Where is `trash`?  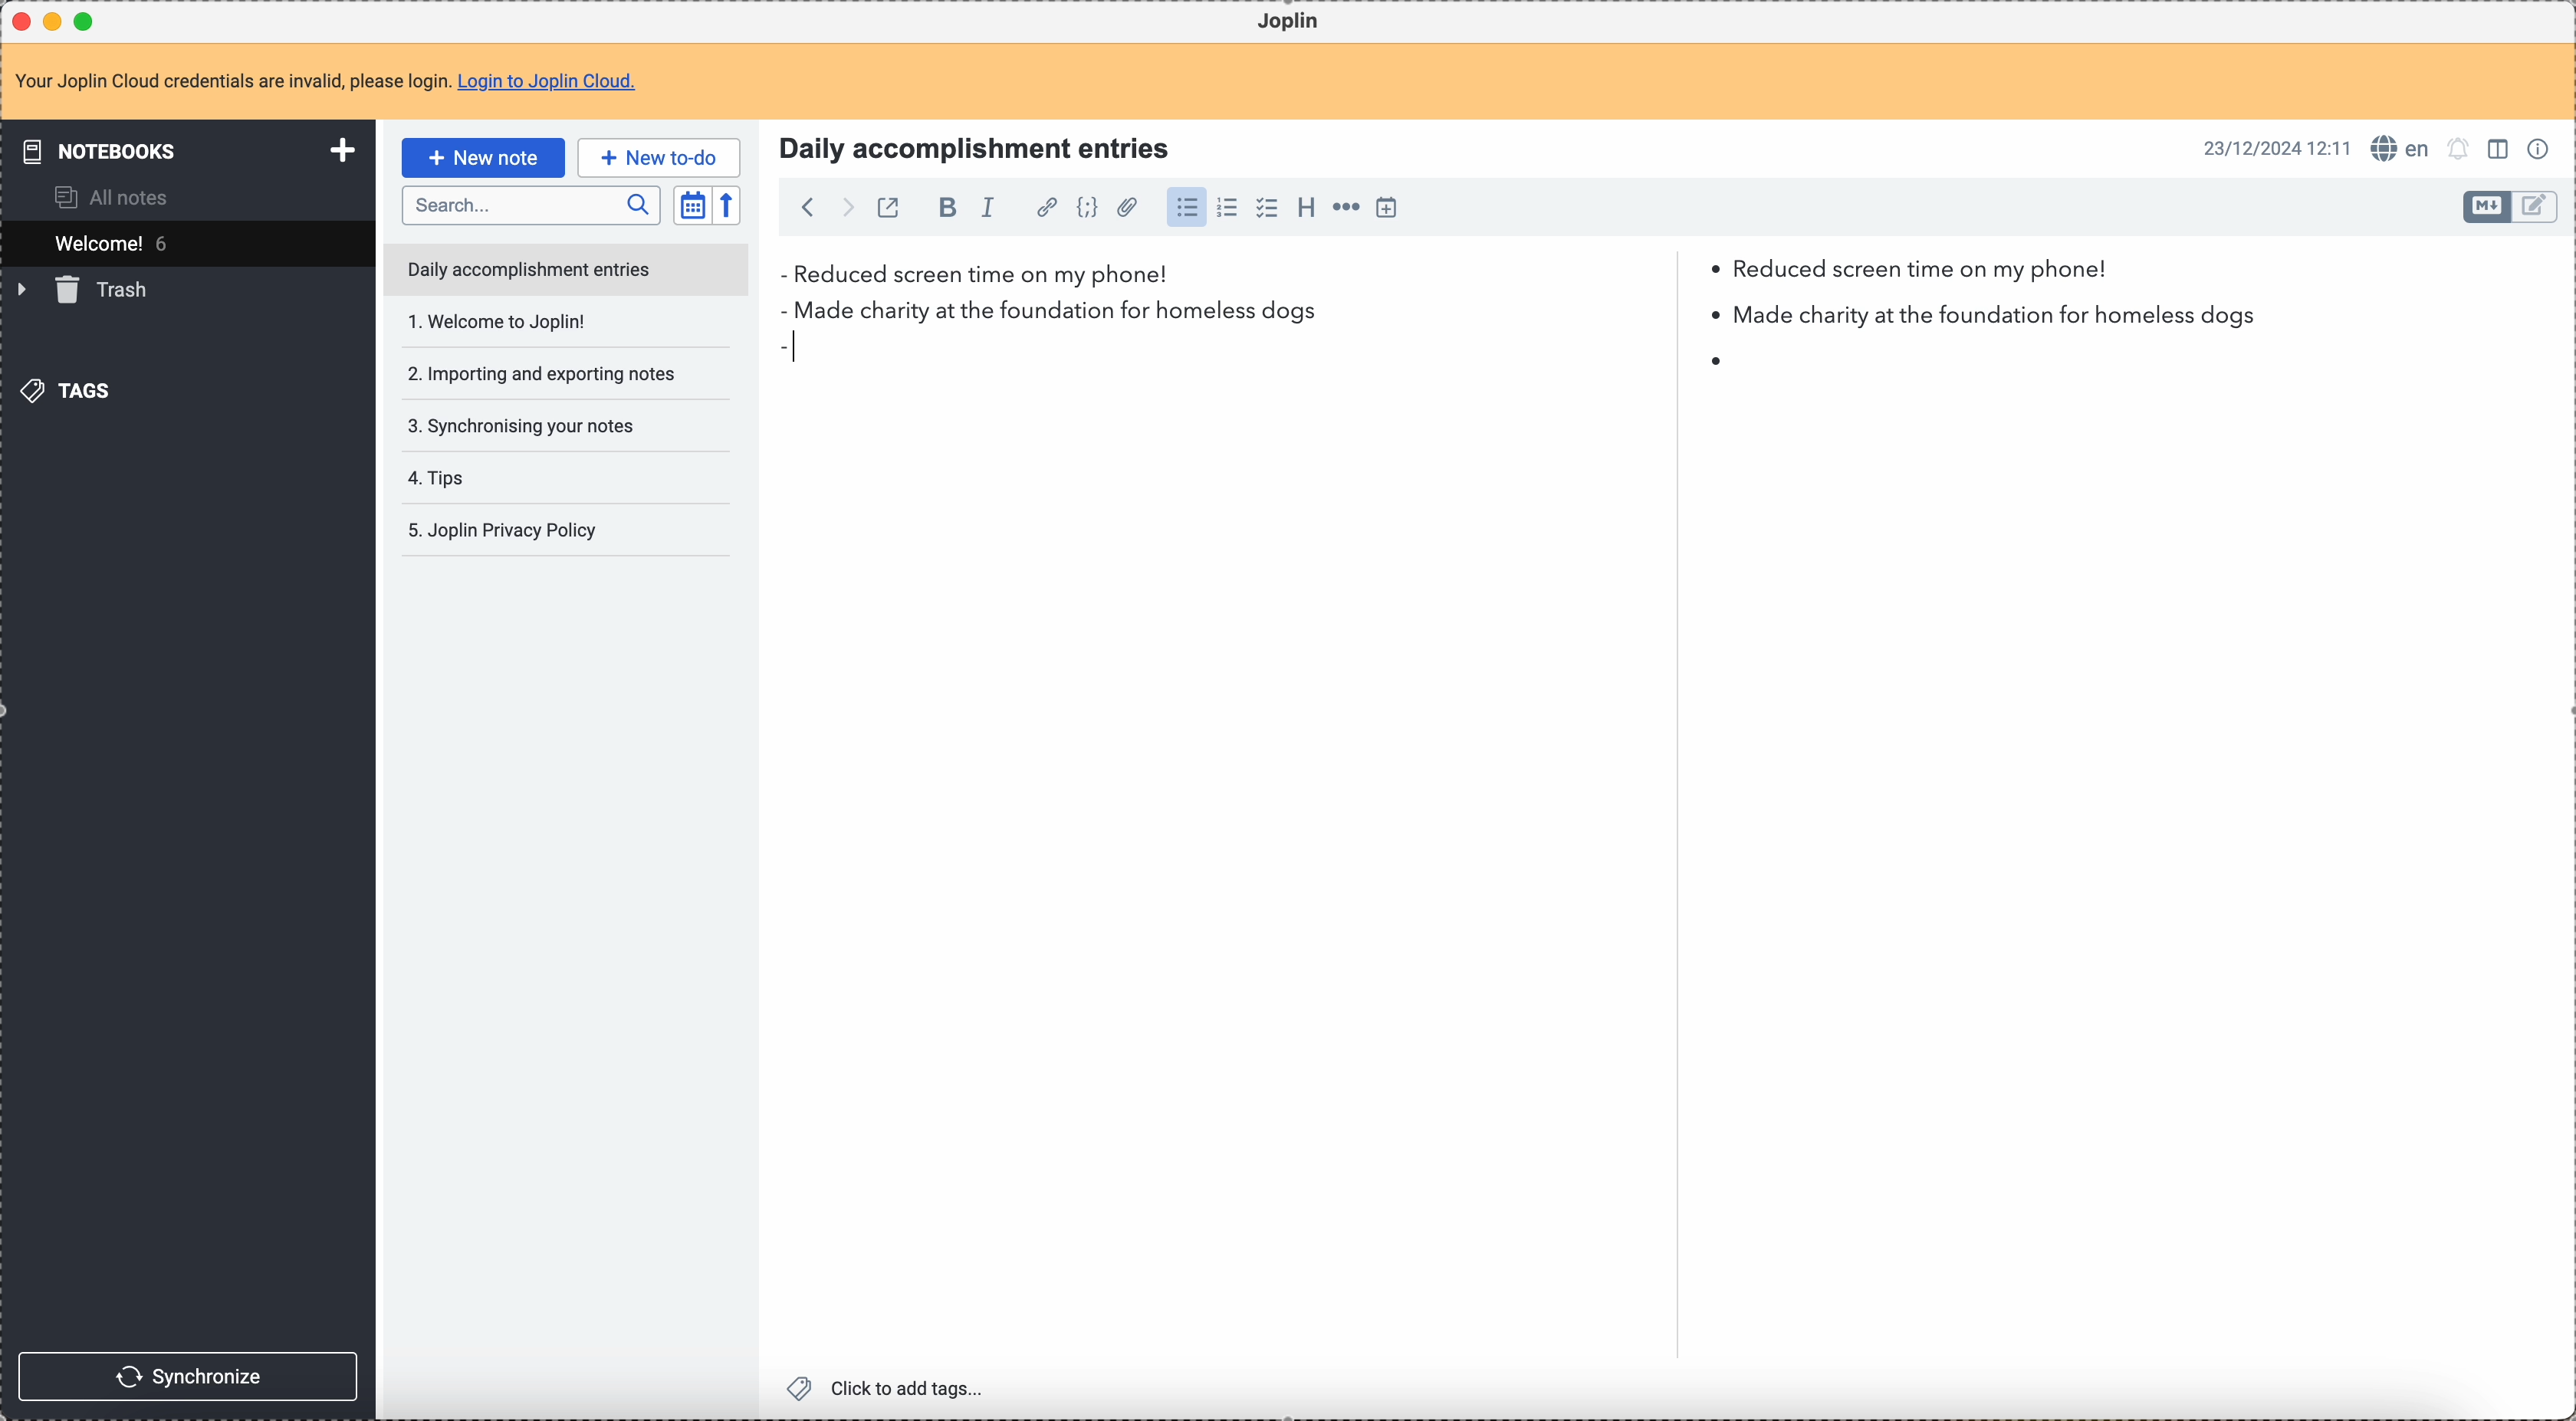 trash is located at coordinates (87, 291).